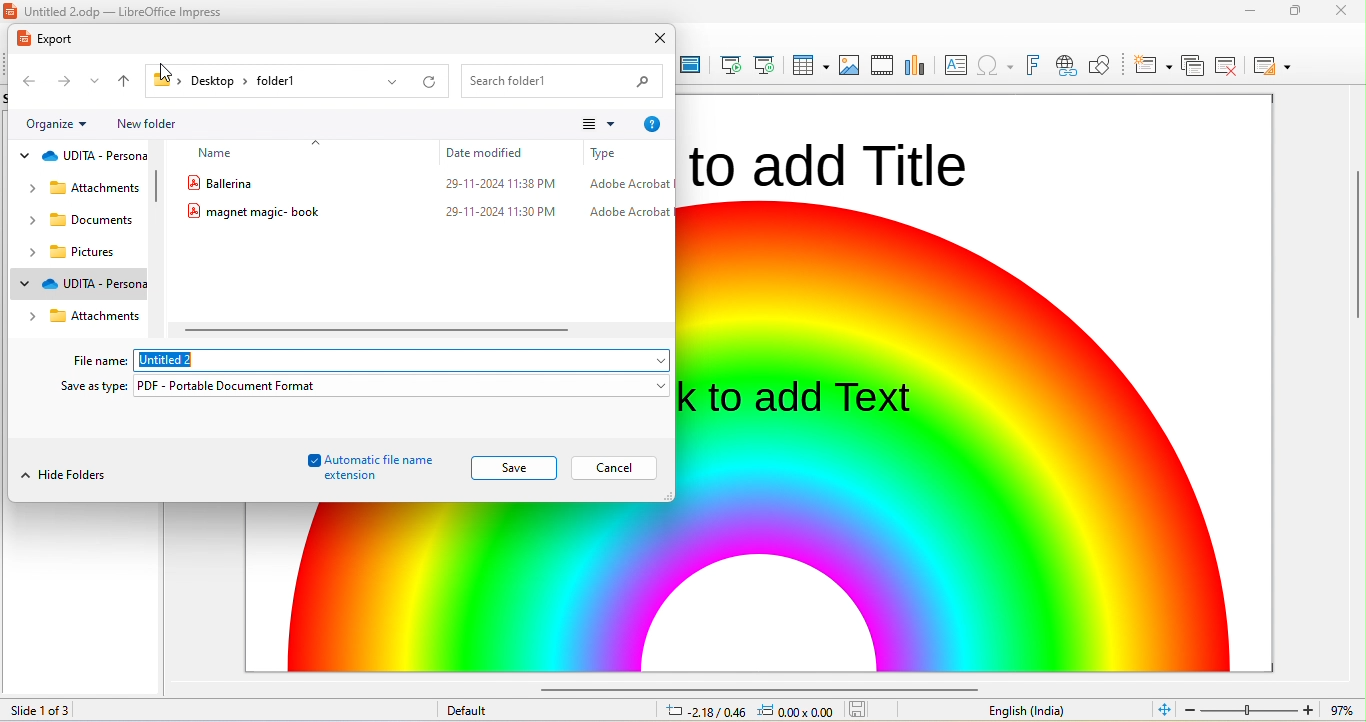 The width and height of the screenshot is (1366, 722). Describe the element at coordinates (26, 155) in the screenshot. I see `drop down` at that location.